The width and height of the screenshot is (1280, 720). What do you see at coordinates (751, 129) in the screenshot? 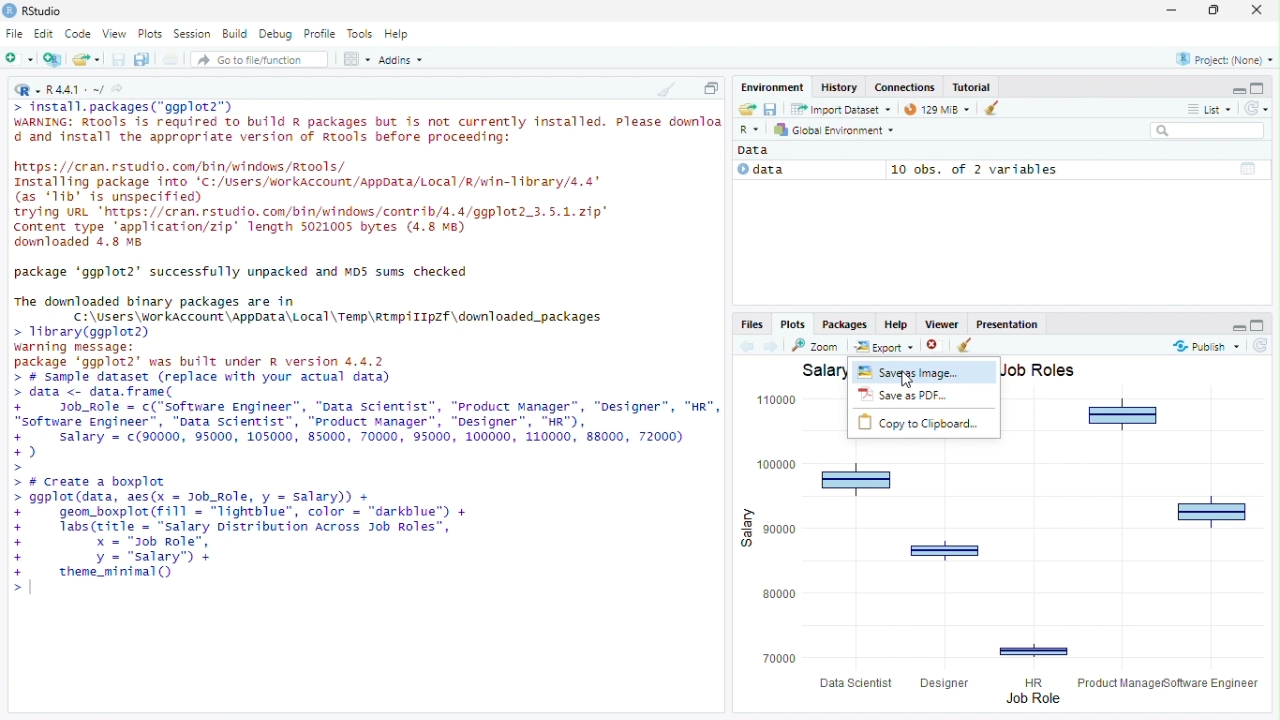
I see `R language` at bounding box center [751, 129].